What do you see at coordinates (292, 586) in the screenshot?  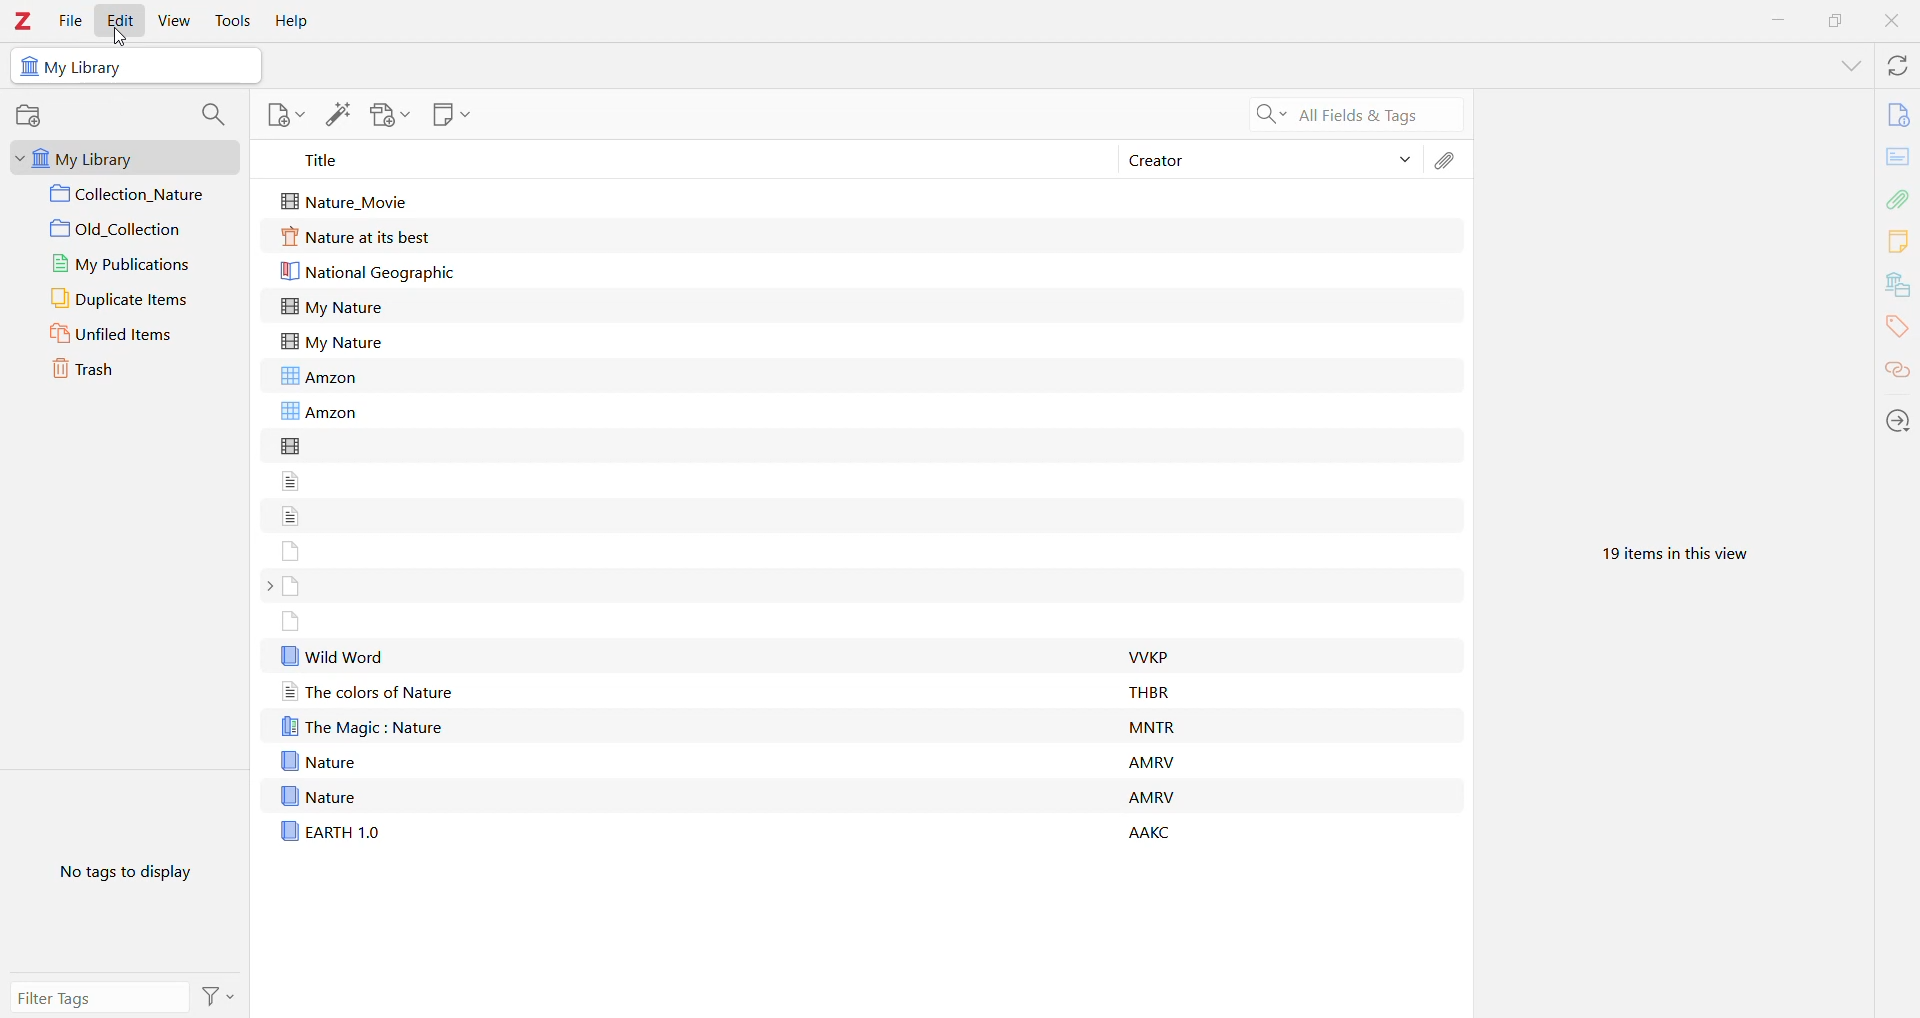 I see `file without title` at bounding box center [292, 586].